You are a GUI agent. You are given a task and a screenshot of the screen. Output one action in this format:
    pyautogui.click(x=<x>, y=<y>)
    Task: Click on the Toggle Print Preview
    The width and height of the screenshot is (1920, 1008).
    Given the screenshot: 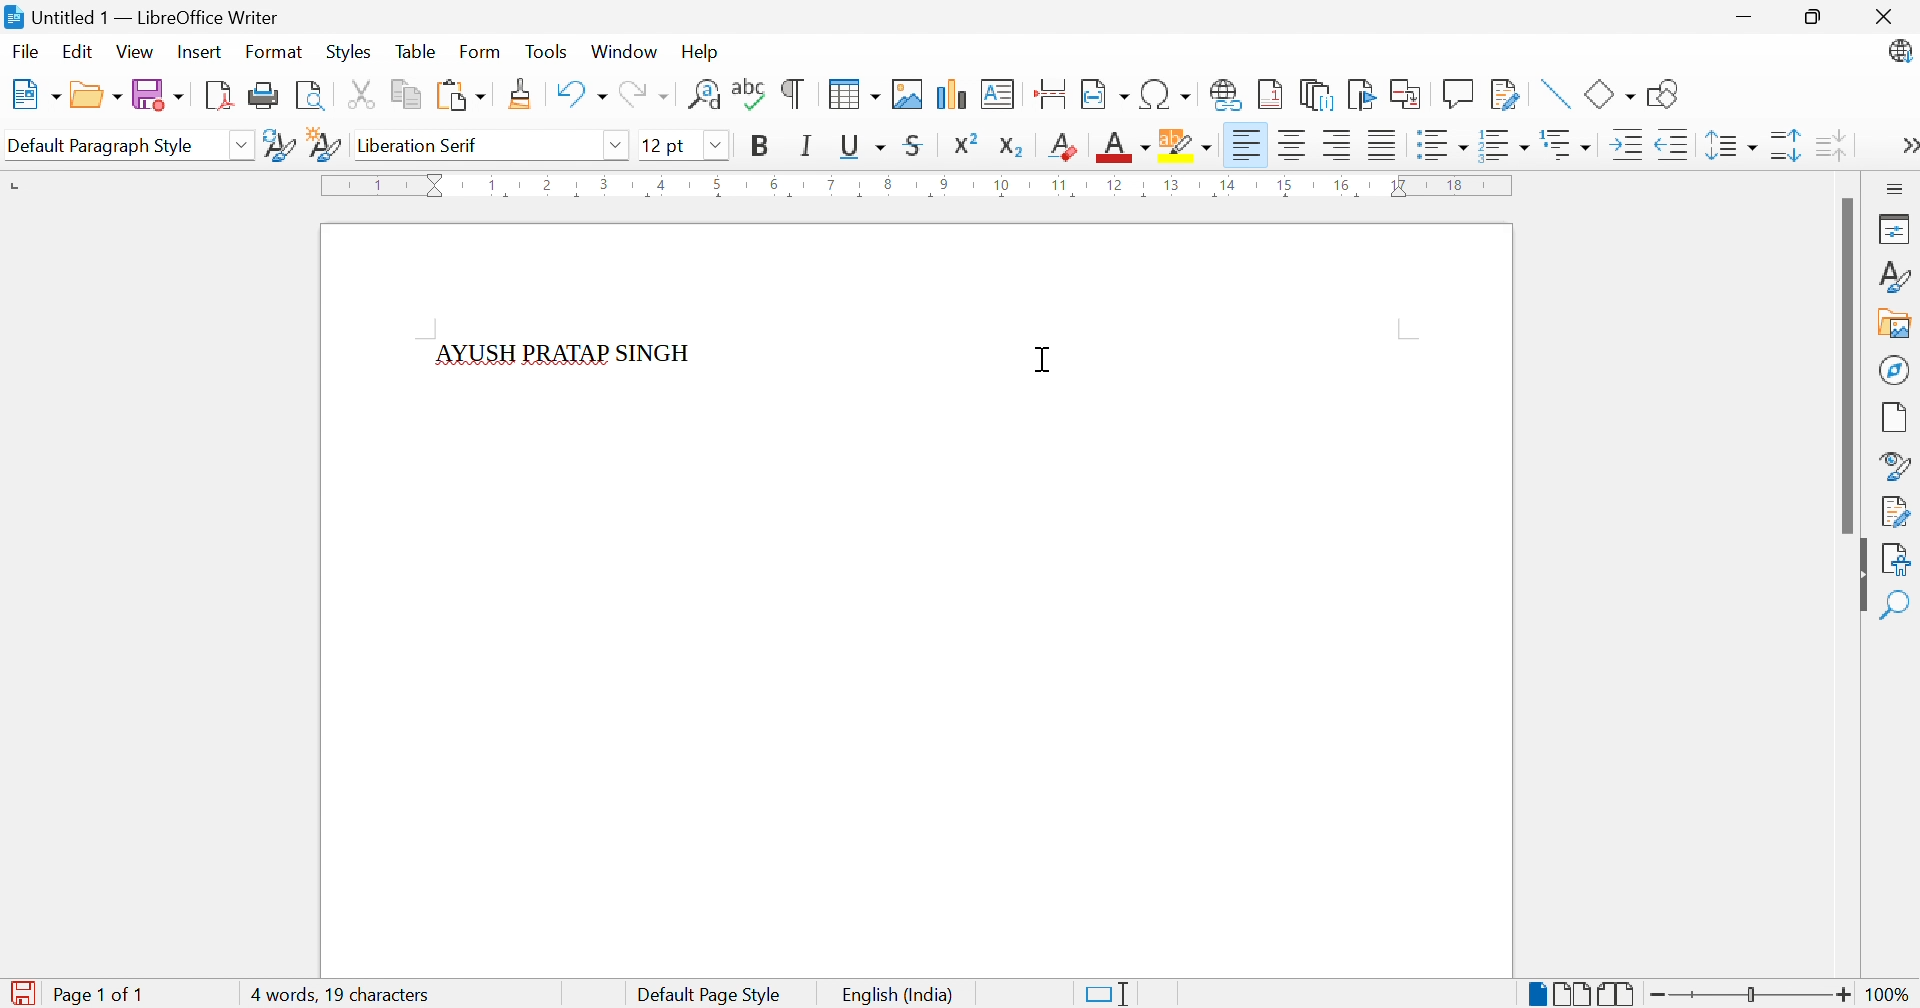 What is the action you would take?
    pyautogui.click(x=311, y=96)
    